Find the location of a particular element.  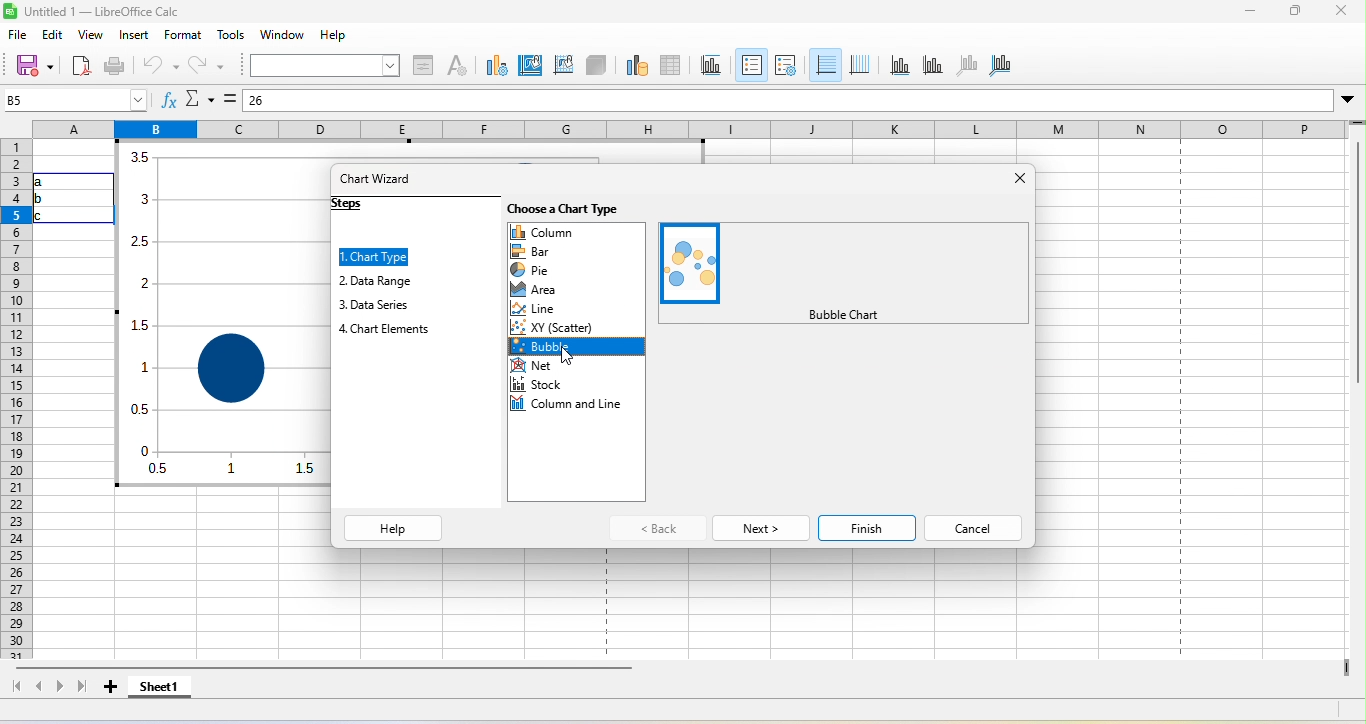

minimize is located at coordinates (1244, 13).